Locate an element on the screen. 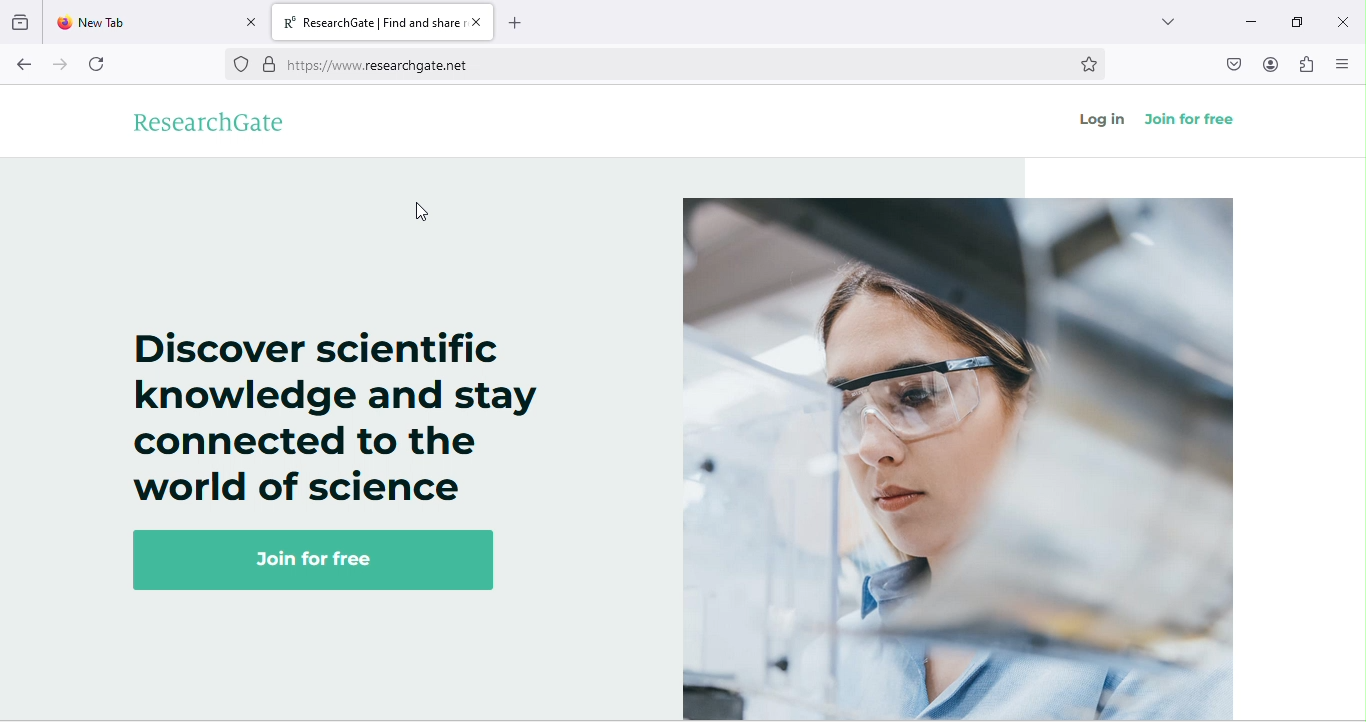  image is located at coordinates (958, 457).